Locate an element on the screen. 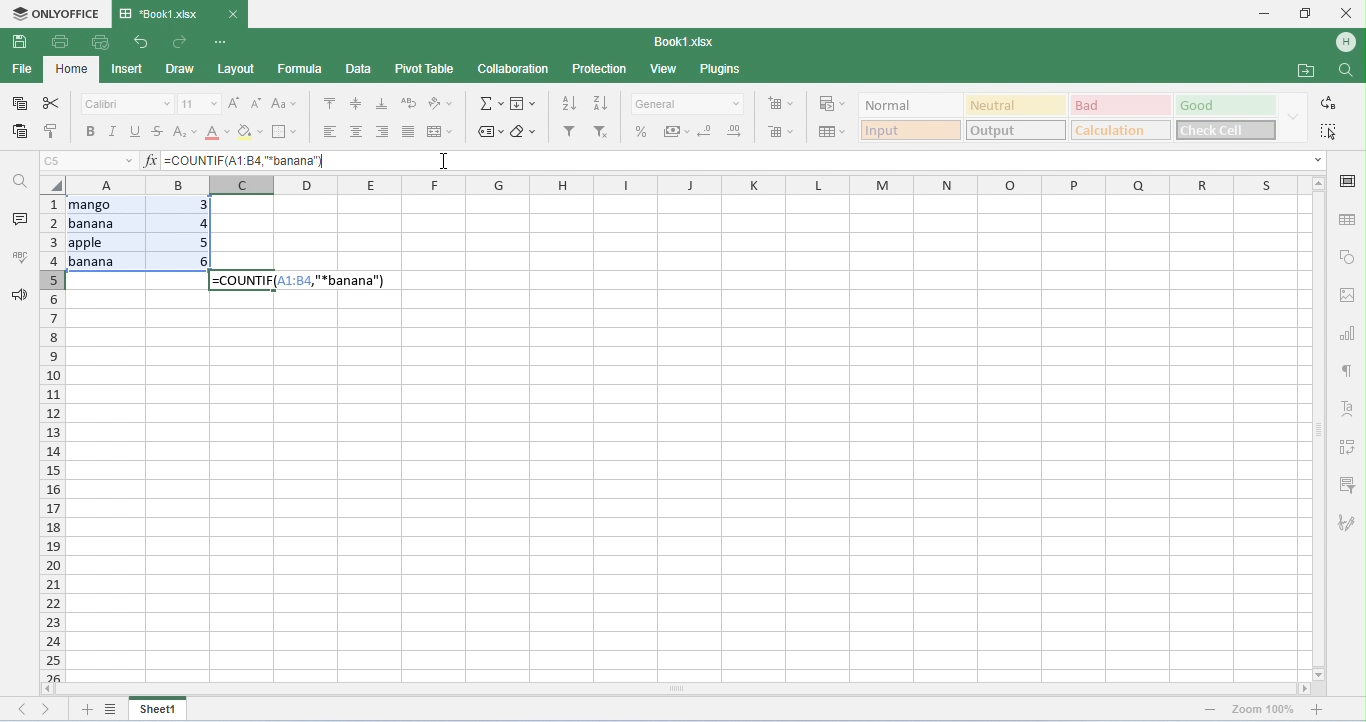  calculation is located at coordinates (1120, 130).